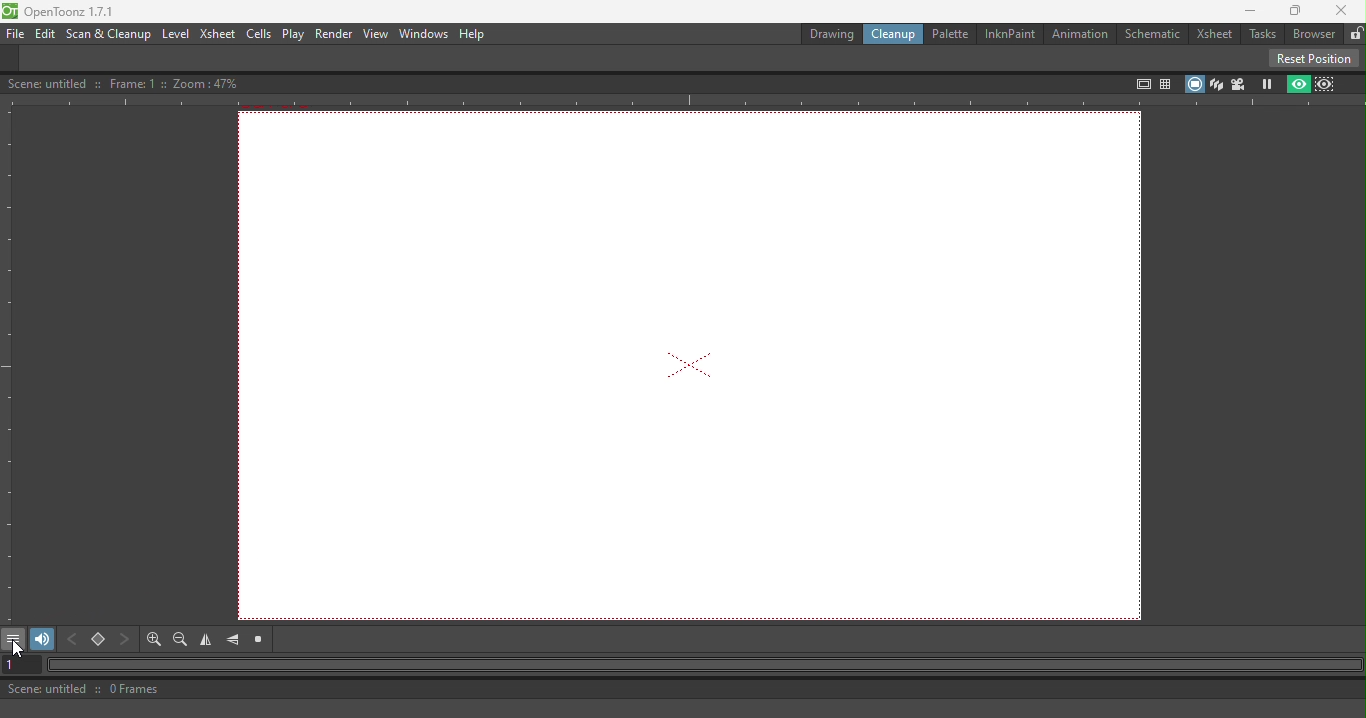 Image resolution: width=1366 pixels, height=718 pixels. What do you see at coordinates (13, 34) in the screenshot?
I see `File` at bounding box center [13, 34].